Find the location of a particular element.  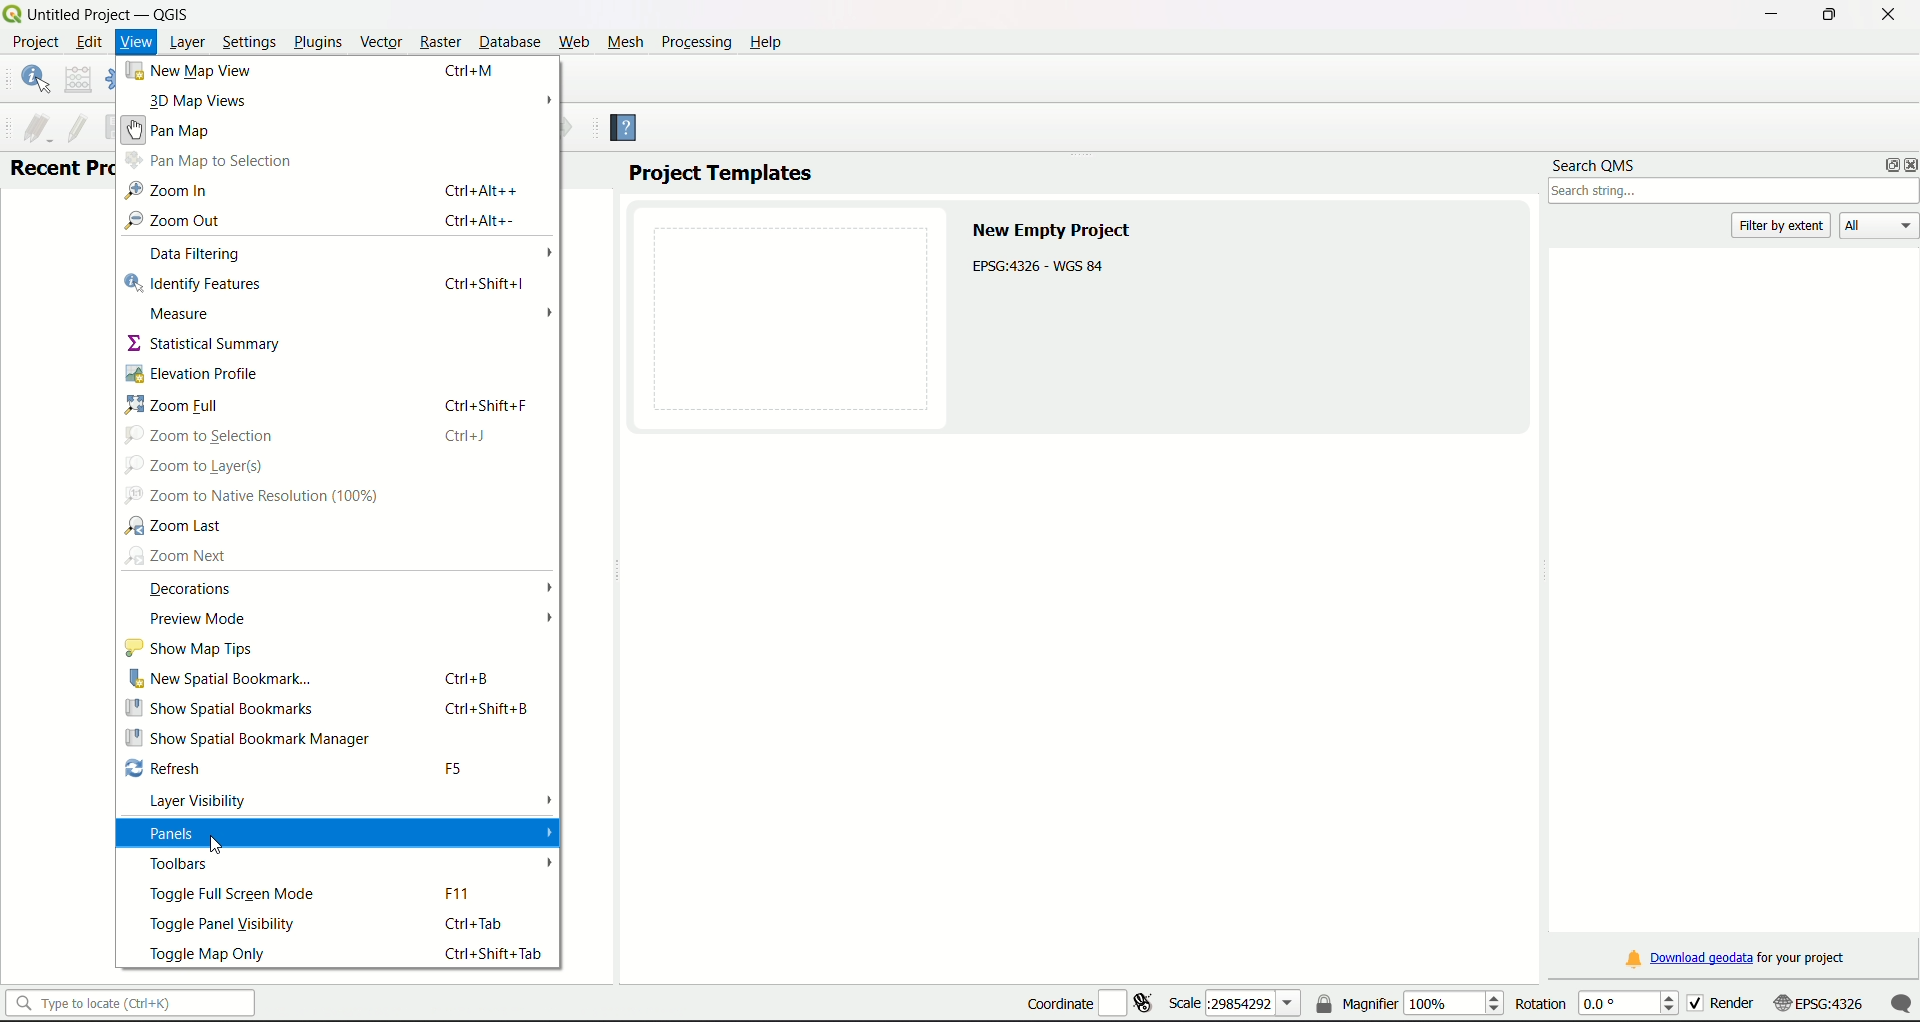

ctrl+B is located at coordinates (469, 678).